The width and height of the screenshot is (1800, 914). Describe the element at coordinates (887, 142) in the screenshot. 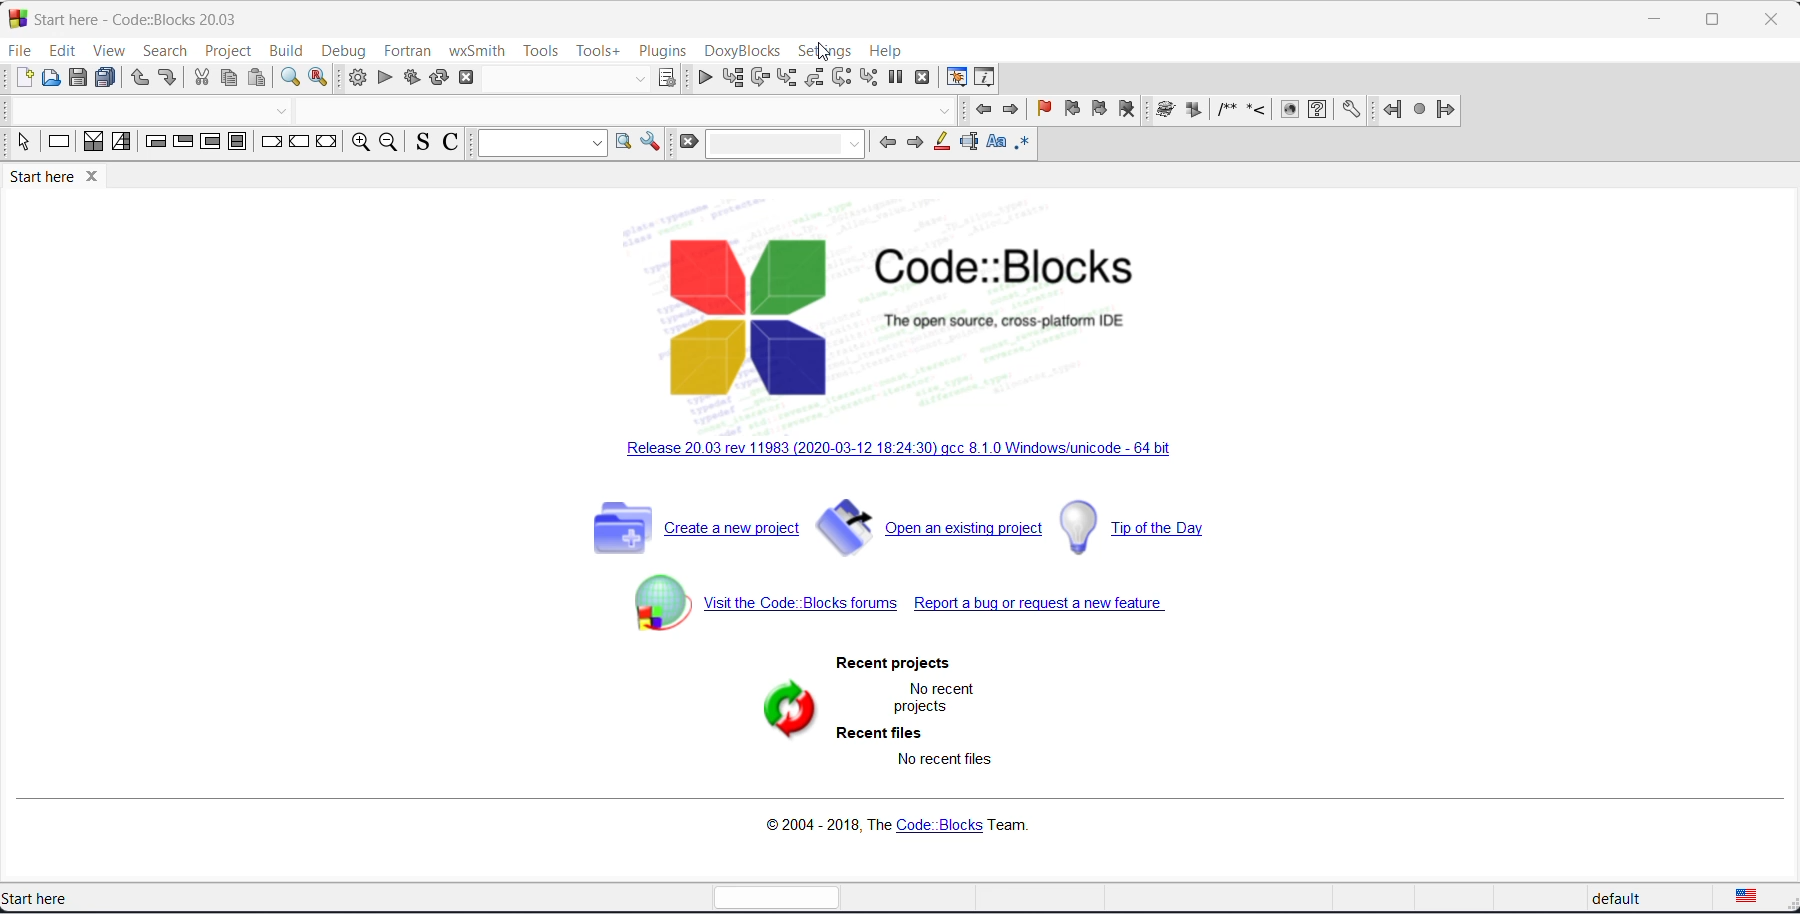

I see `go back` at that location.